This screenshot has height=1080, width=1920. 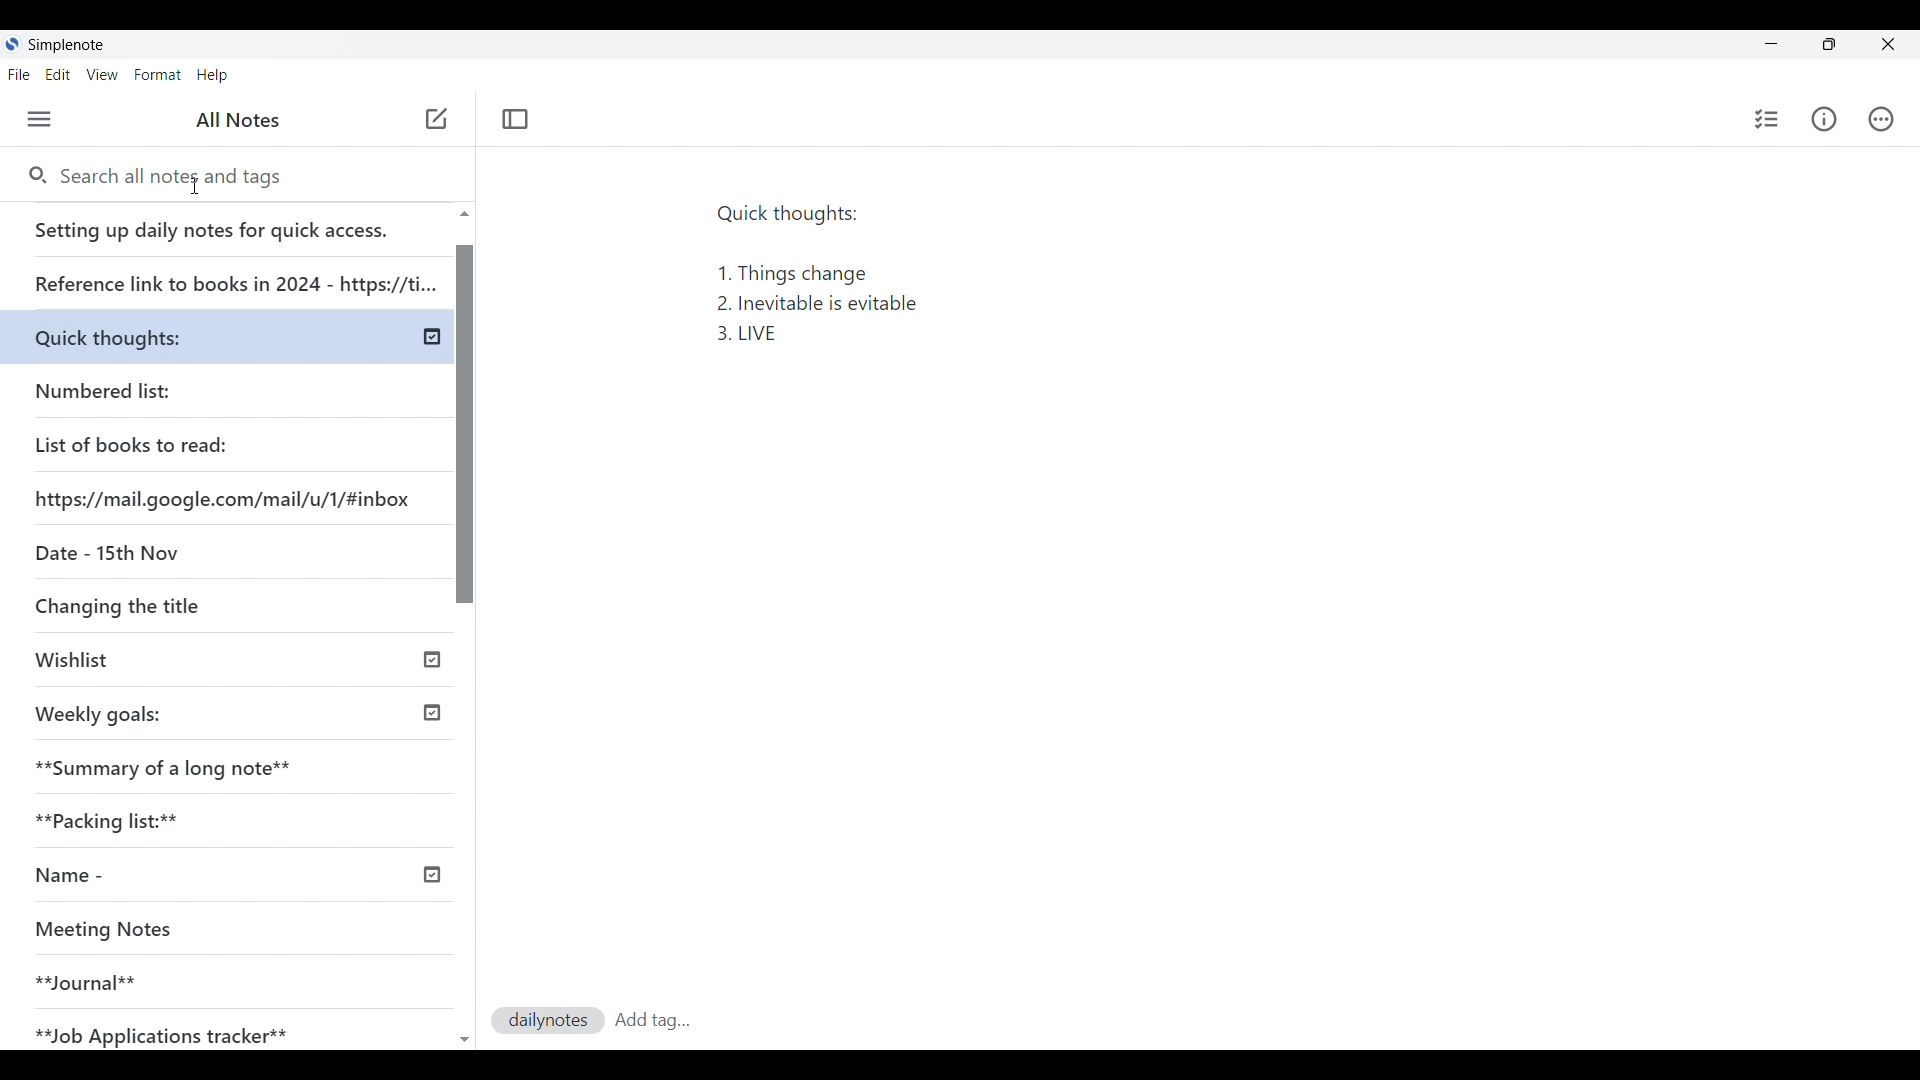 What do you see at coordinates (160, 605) in the screenshot?
I see `Changing the title` at bounding box center [160, 605].